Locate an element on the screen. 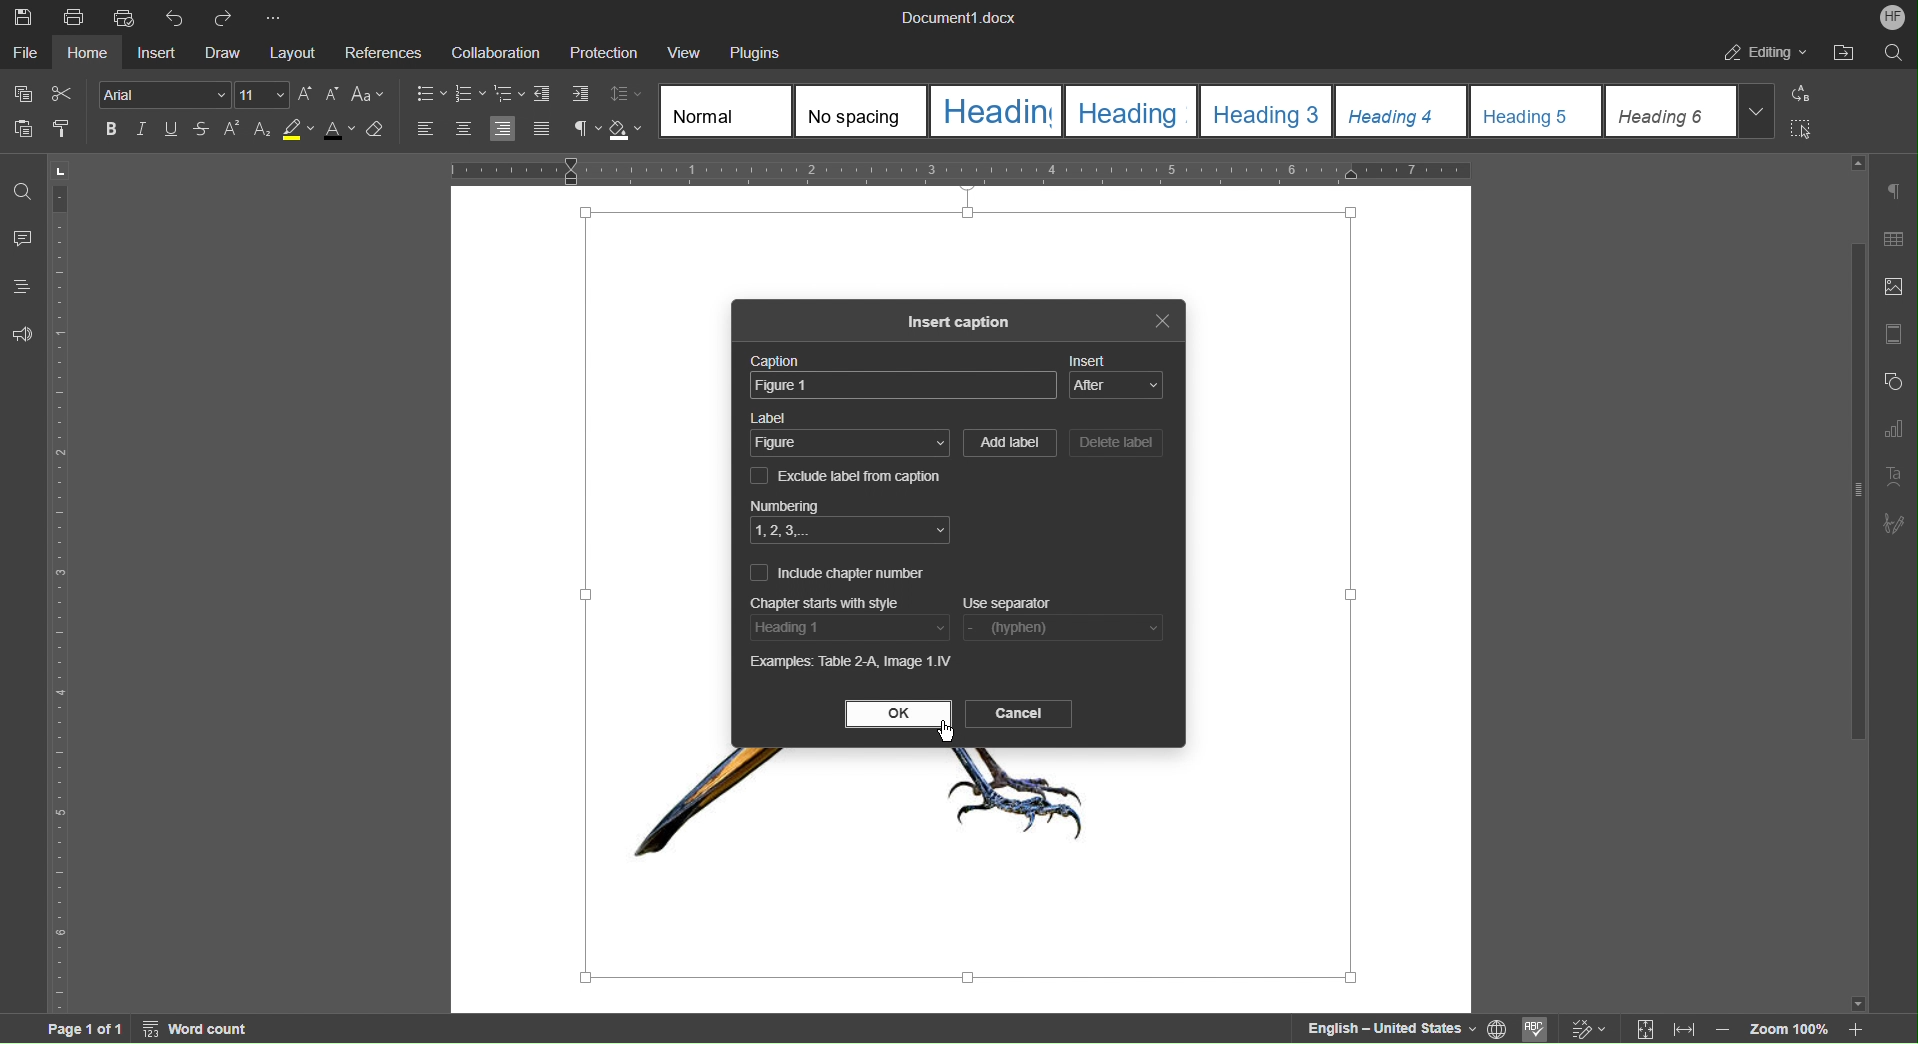 The height and width of the screenshot is (1044, 1918). Heading 4 is located at coordinates (1401, 110).